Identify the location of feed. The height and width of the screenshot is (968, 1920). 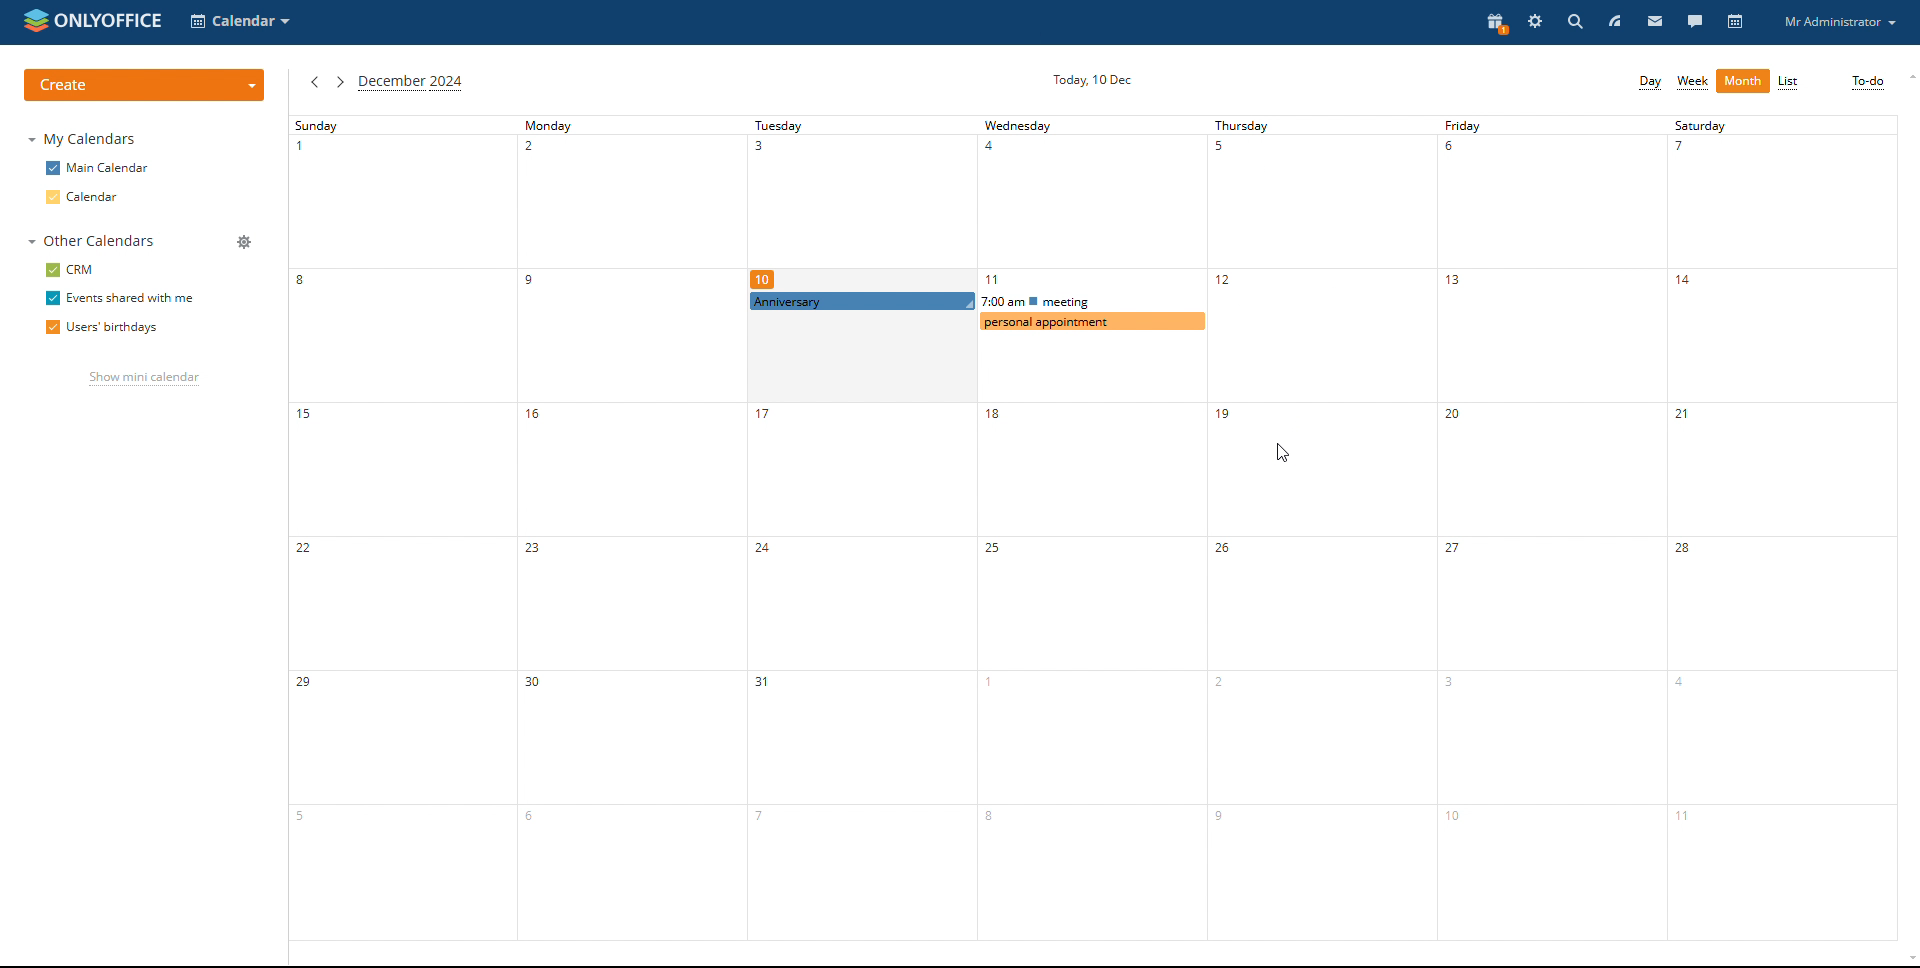
(1613, 23).